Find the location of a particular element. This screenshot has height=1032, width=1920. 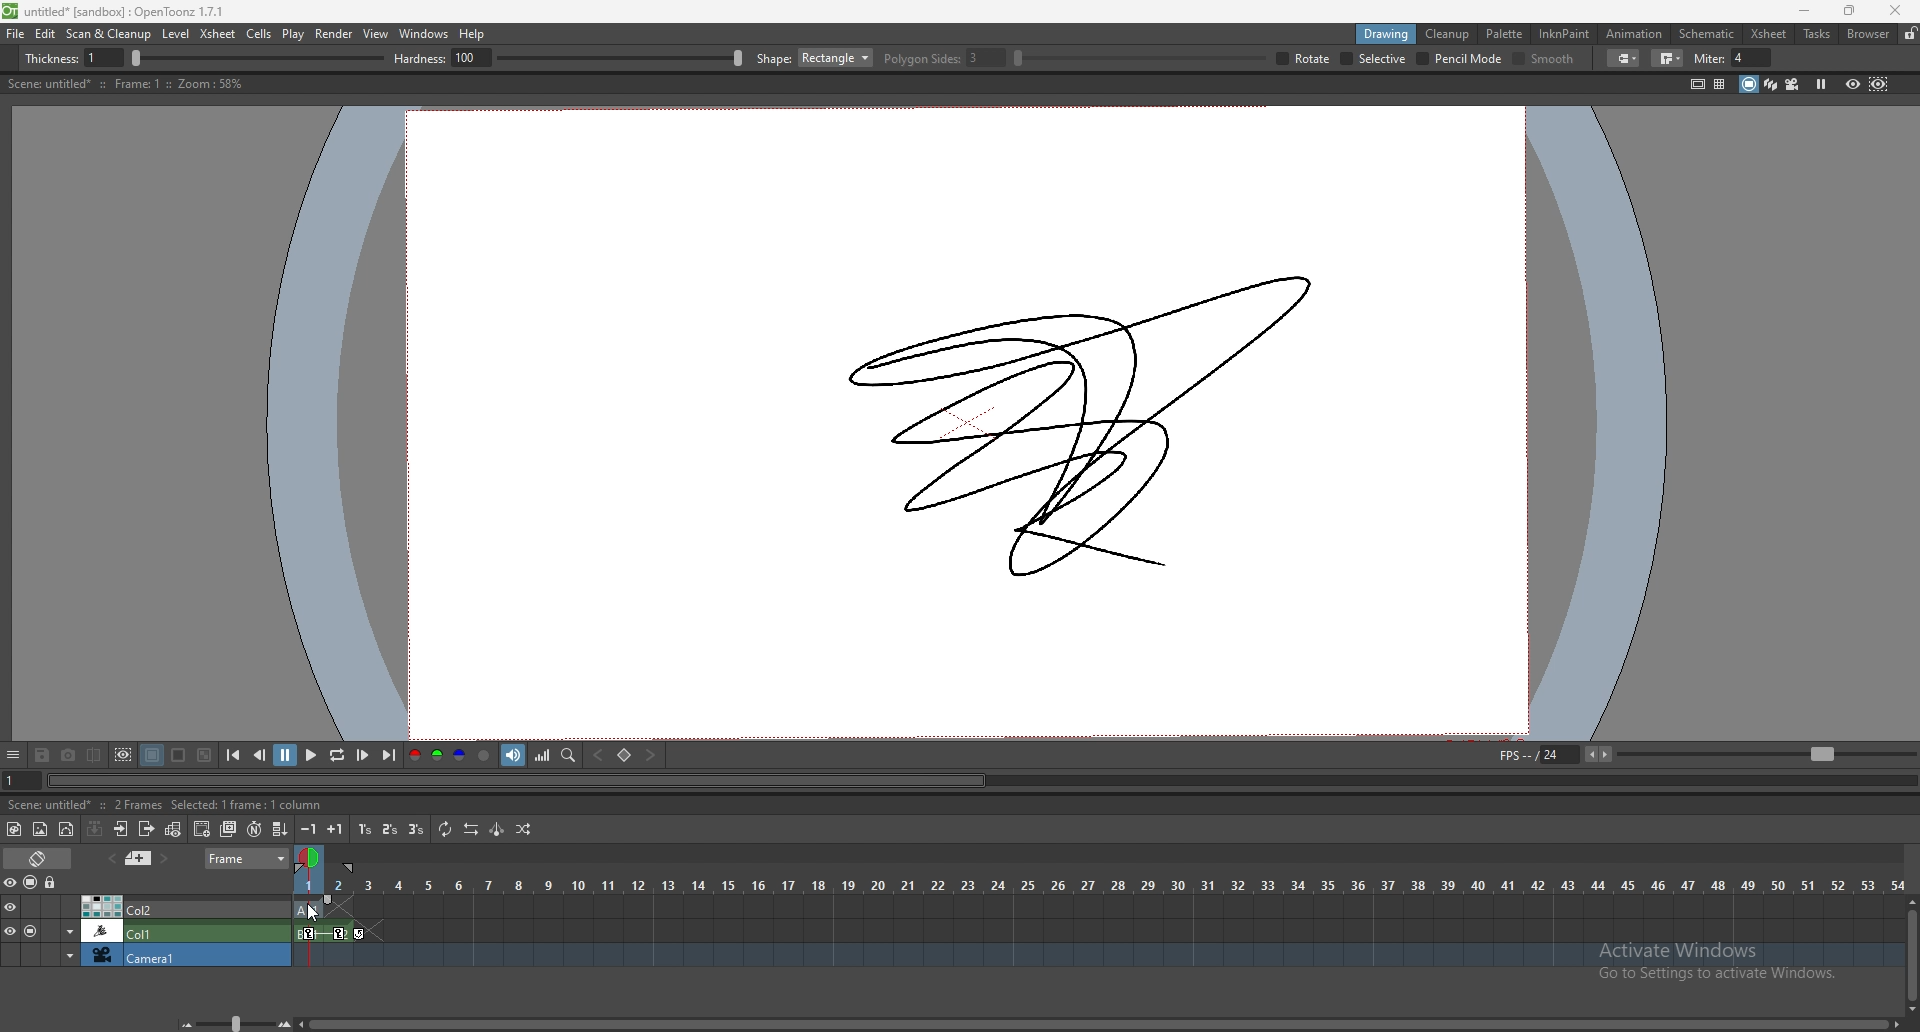

sub camera preview is located at coordinates (1879, 83).